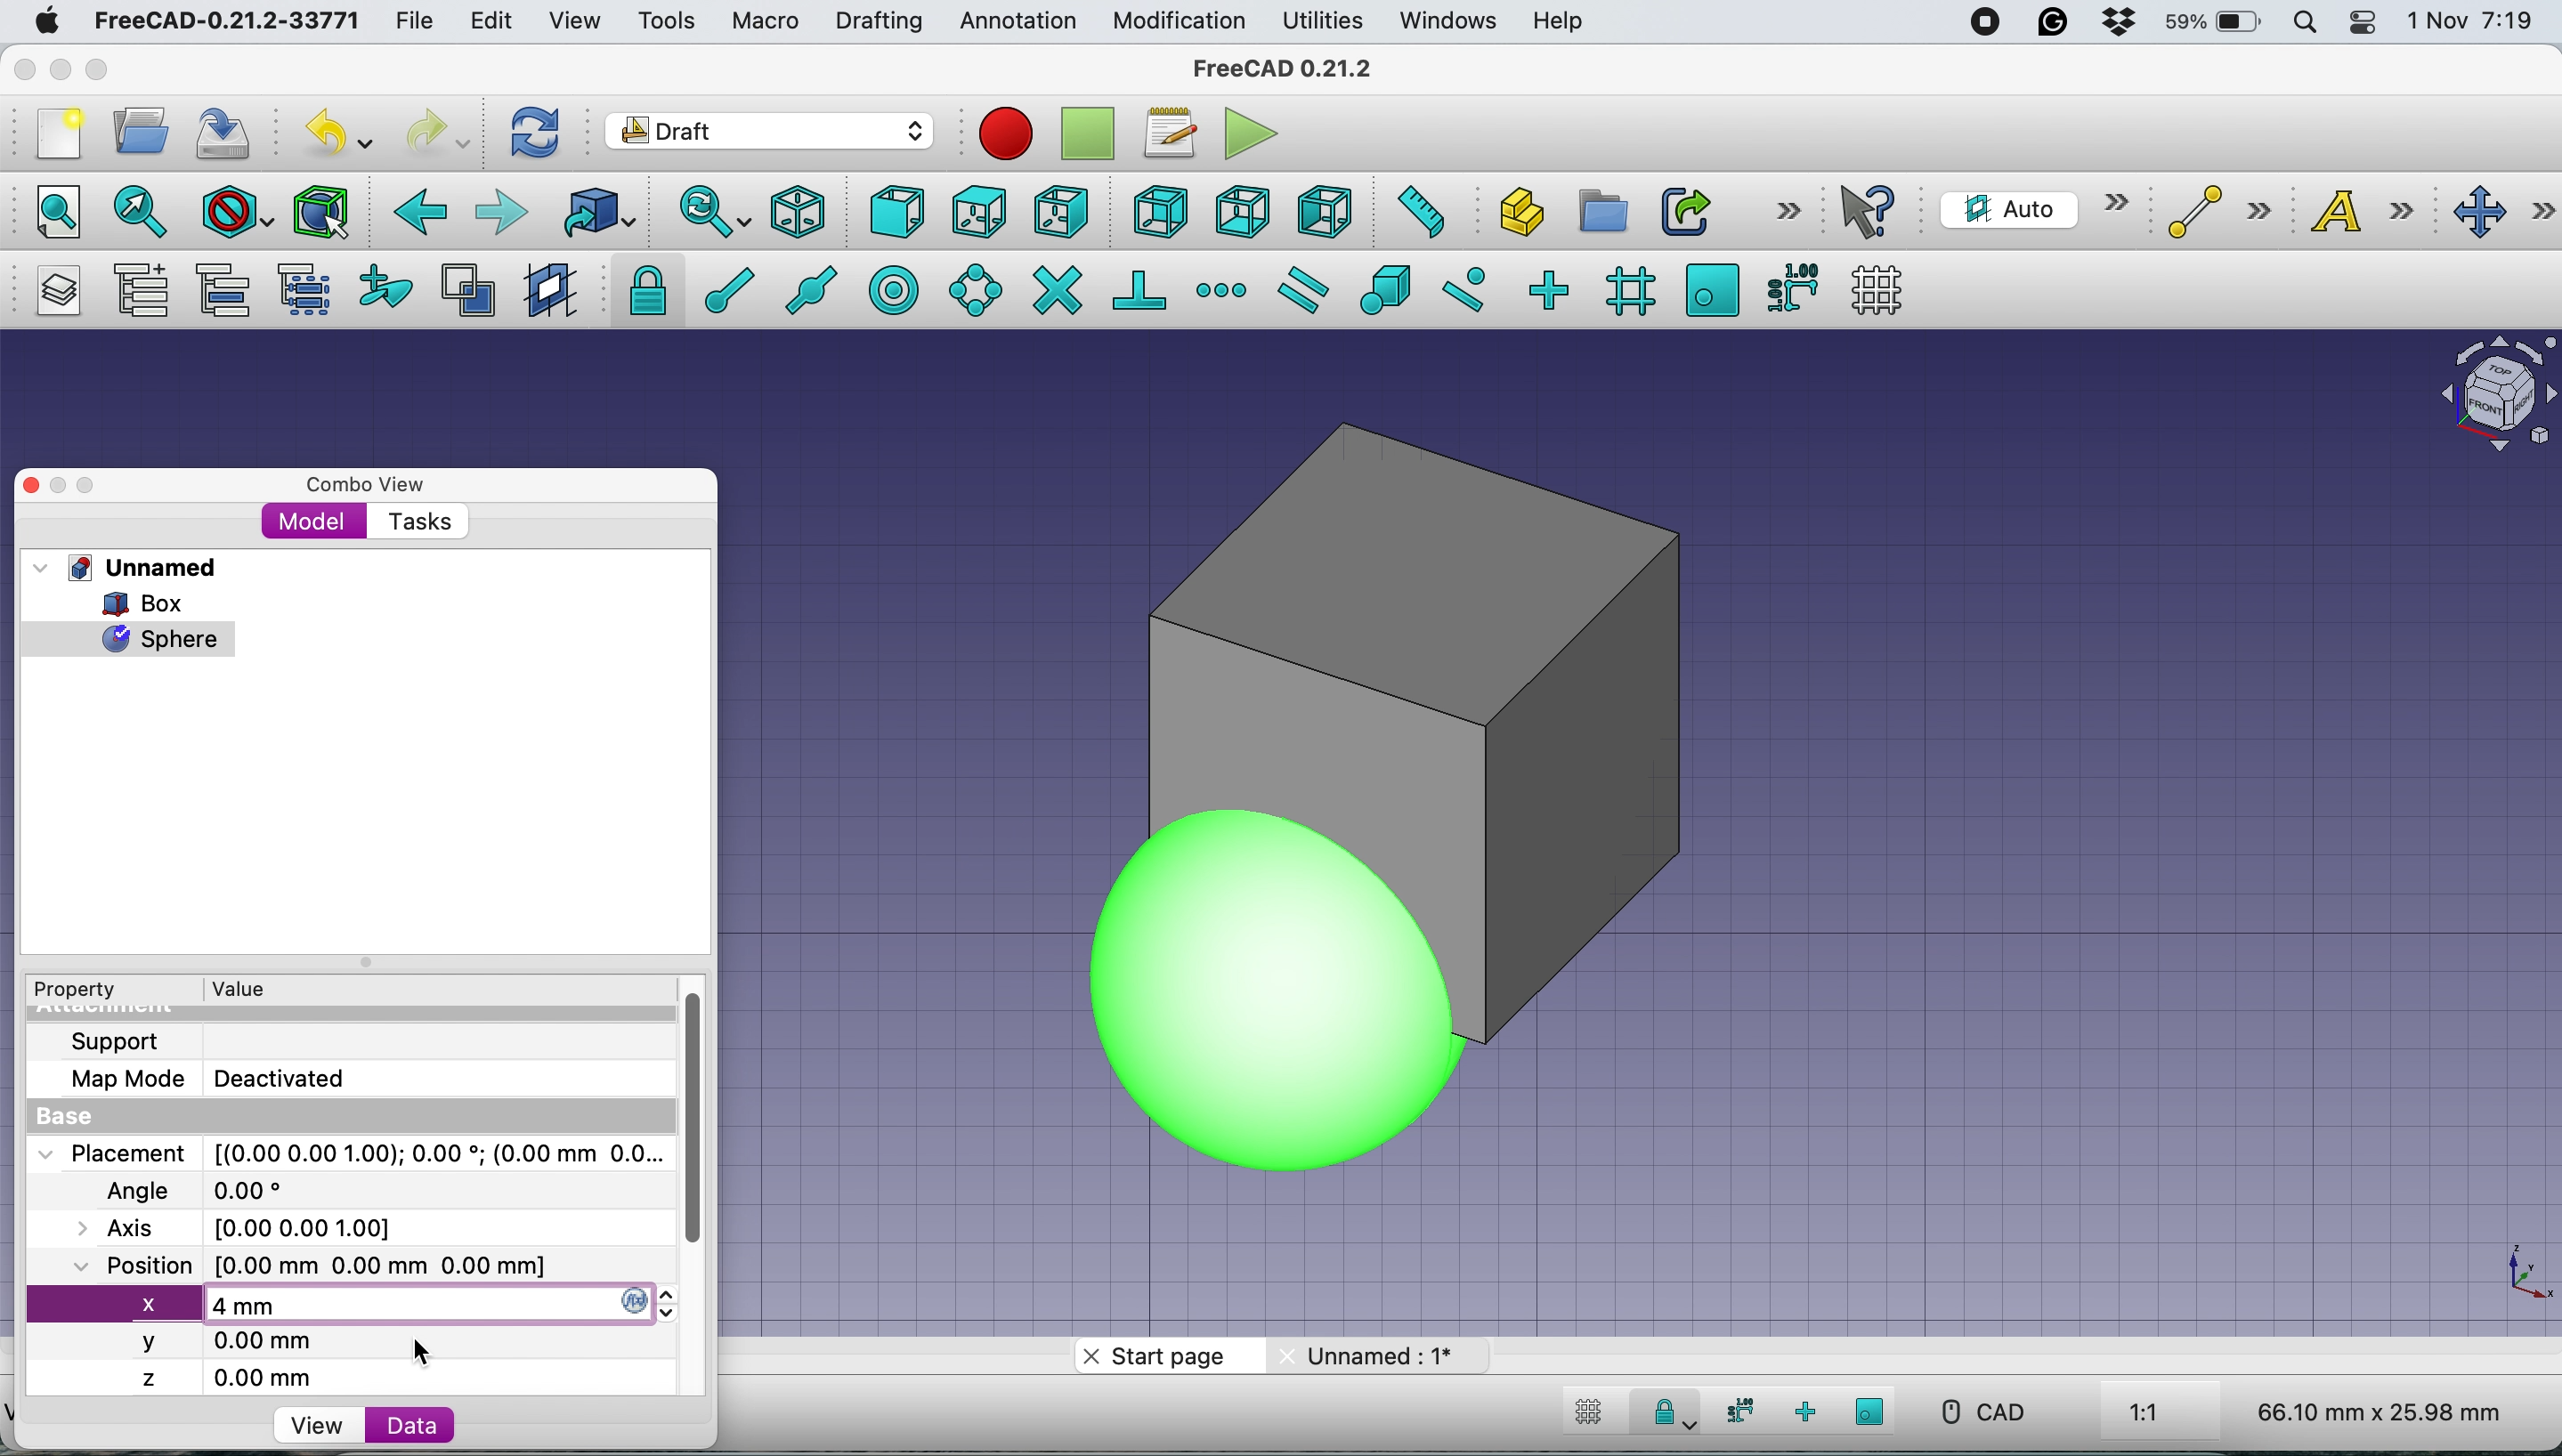  I want to click on object intersection, so click(2495, 390).